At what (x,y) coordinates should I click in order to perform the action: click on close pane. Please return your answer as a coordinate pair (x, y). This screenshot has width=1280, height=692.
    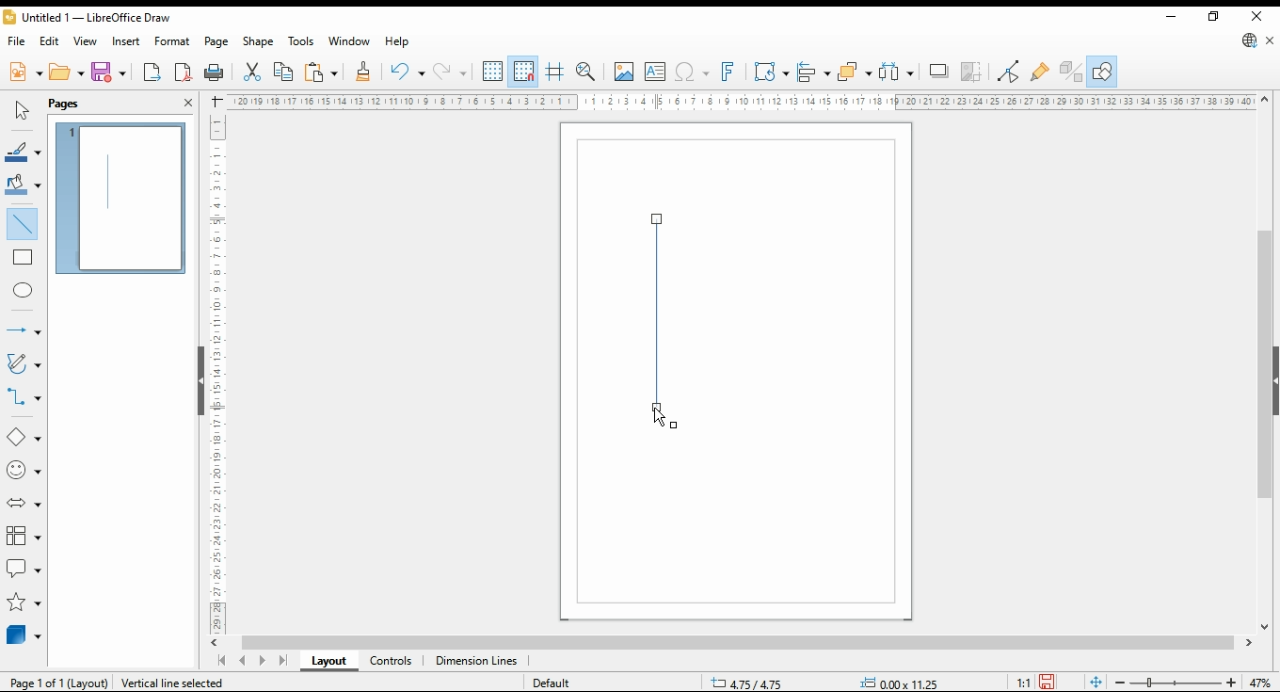
    Looking at the image, I should click on (187, 101).